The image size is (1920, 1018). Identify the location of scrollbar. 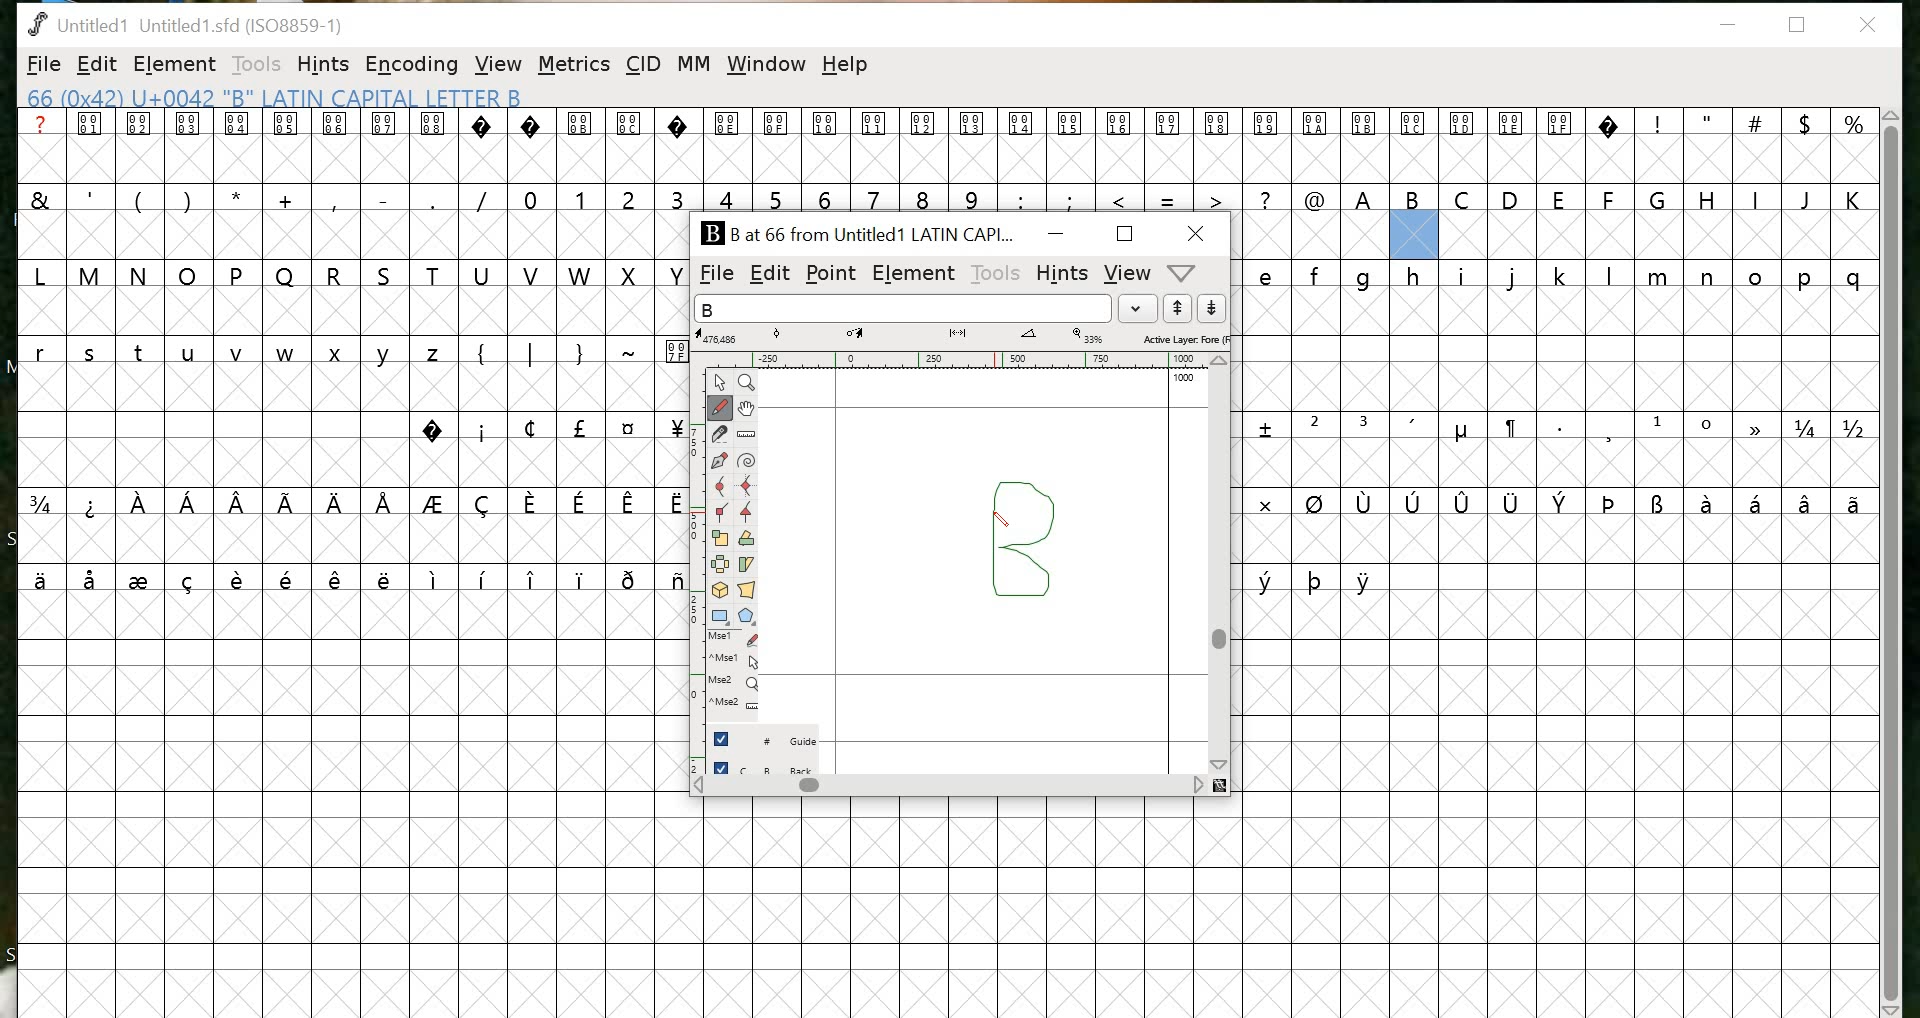
(1891, 561).